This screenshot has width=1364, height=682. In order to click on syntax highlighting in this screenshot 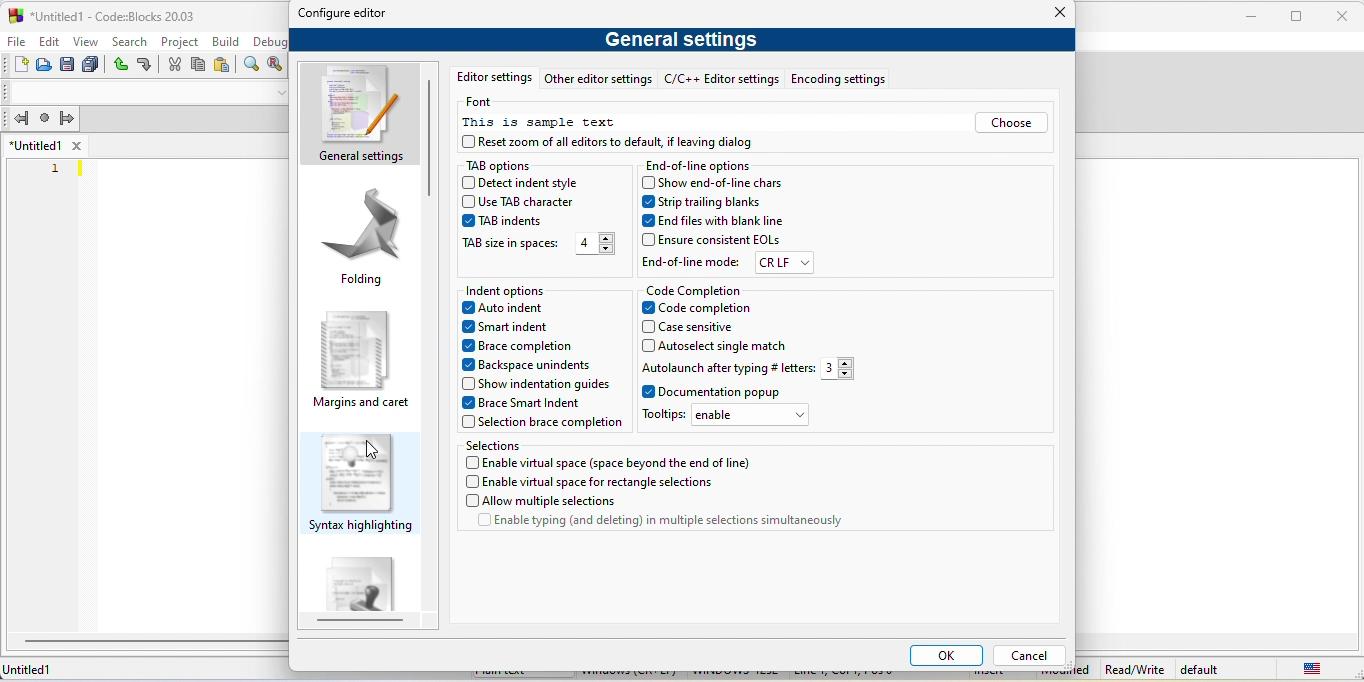, I will do `click(361, 485)`.